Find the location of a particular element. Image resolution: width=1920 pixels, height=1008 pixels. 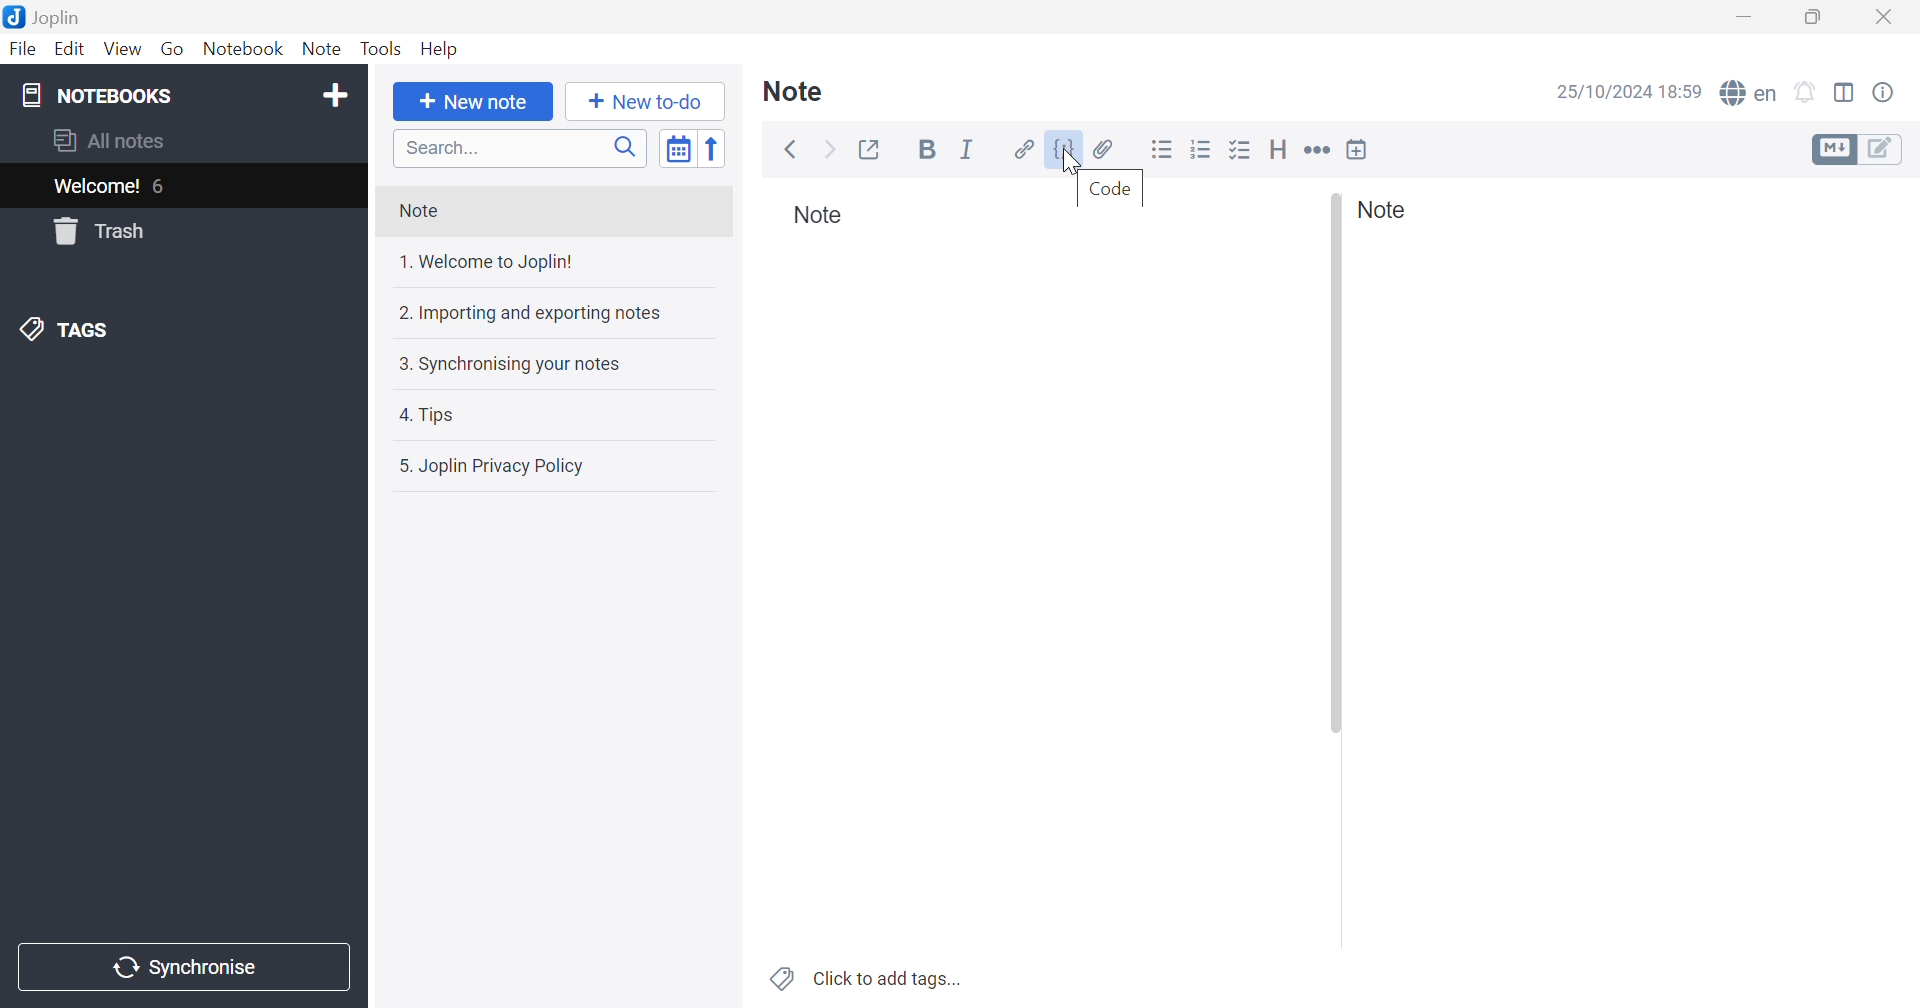

Tags is located at coordinates (70, 329).